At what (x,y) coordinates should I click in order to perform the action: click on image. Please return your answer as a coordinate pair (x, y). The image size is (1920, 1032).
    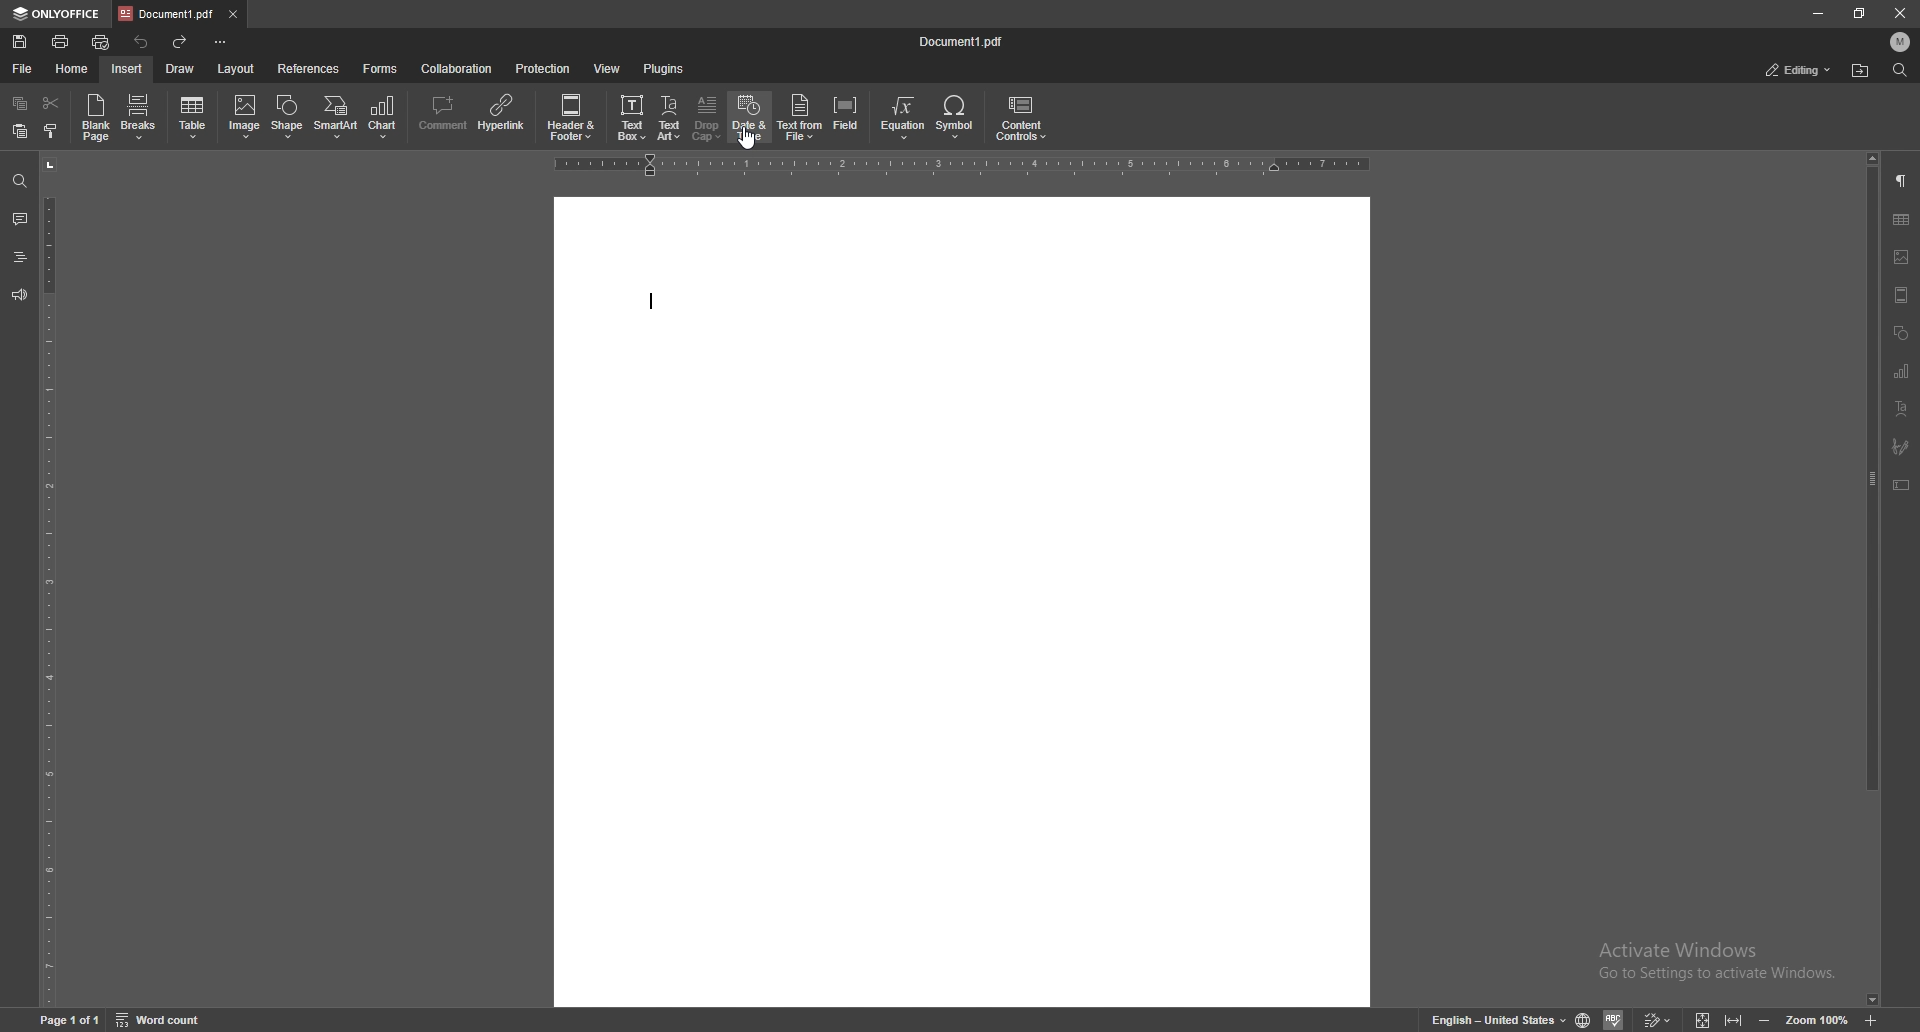
    Looking at the image, I should click on (1900, 255).